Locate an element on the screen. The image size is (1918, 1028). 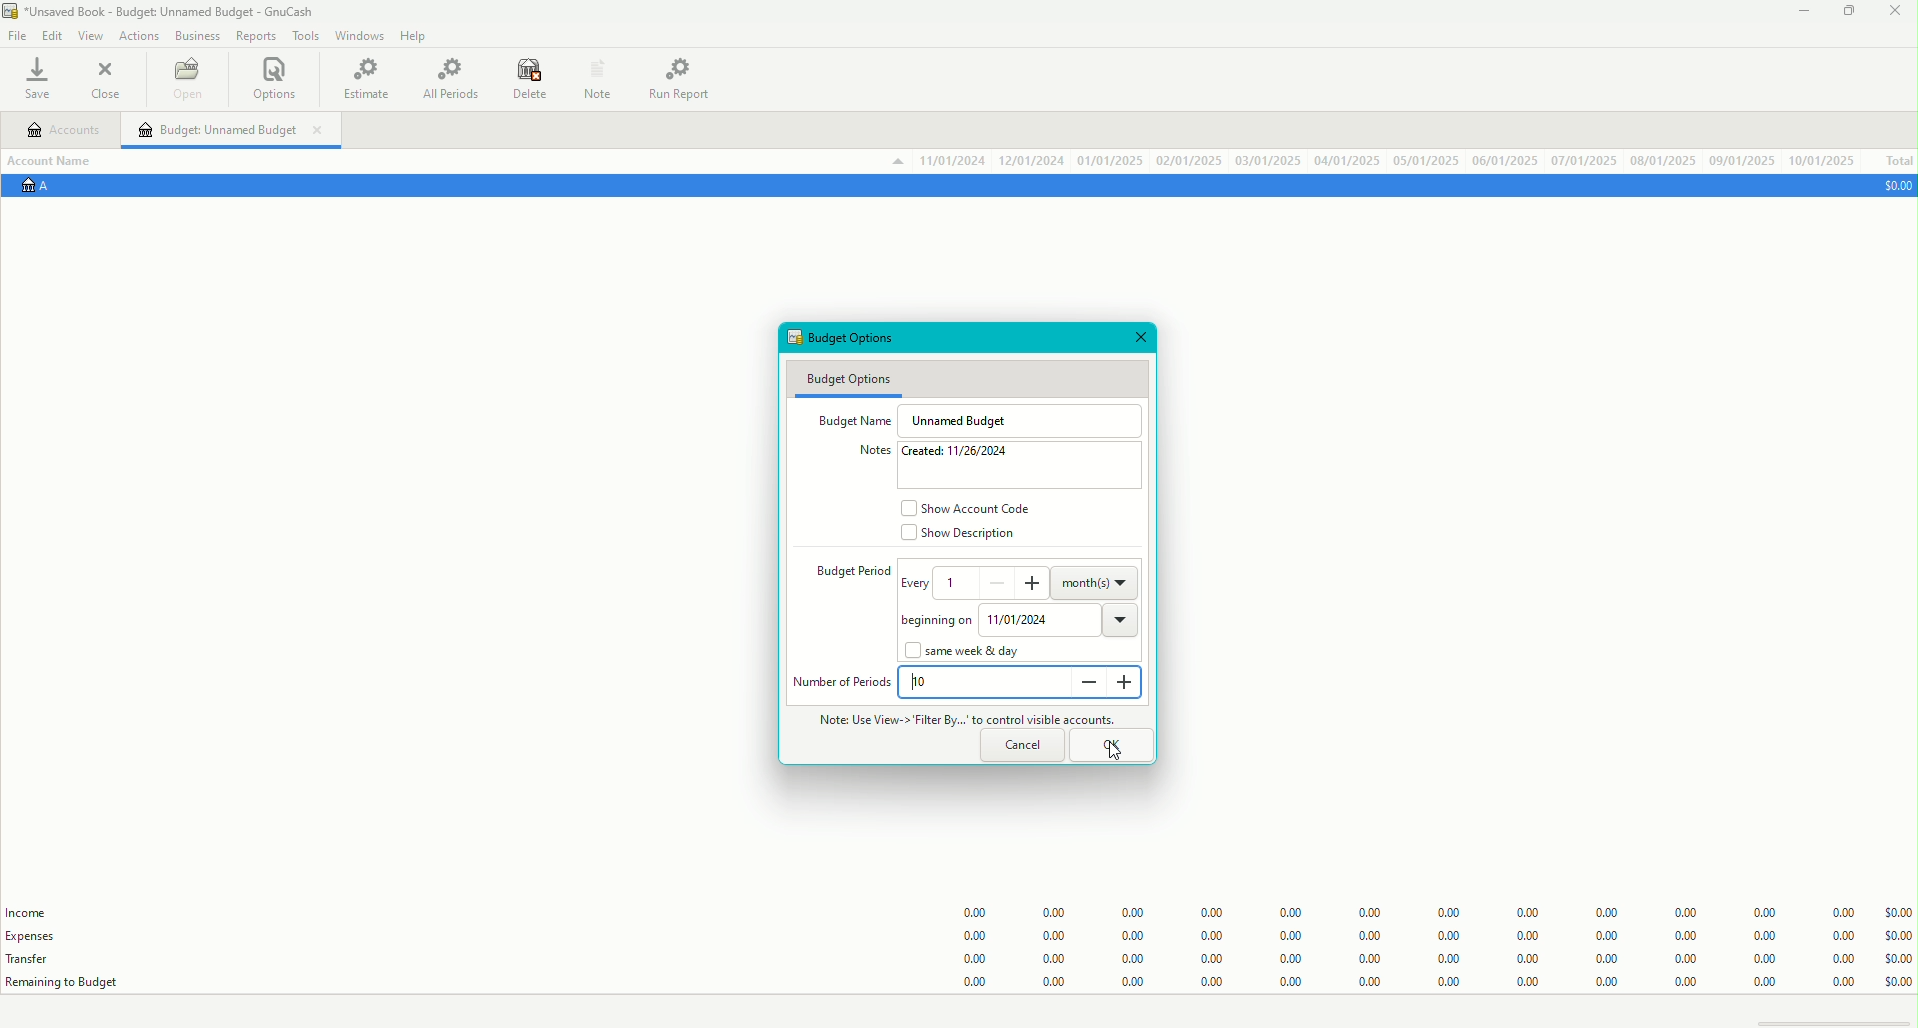
Edit is located at coordinates (52, 36).